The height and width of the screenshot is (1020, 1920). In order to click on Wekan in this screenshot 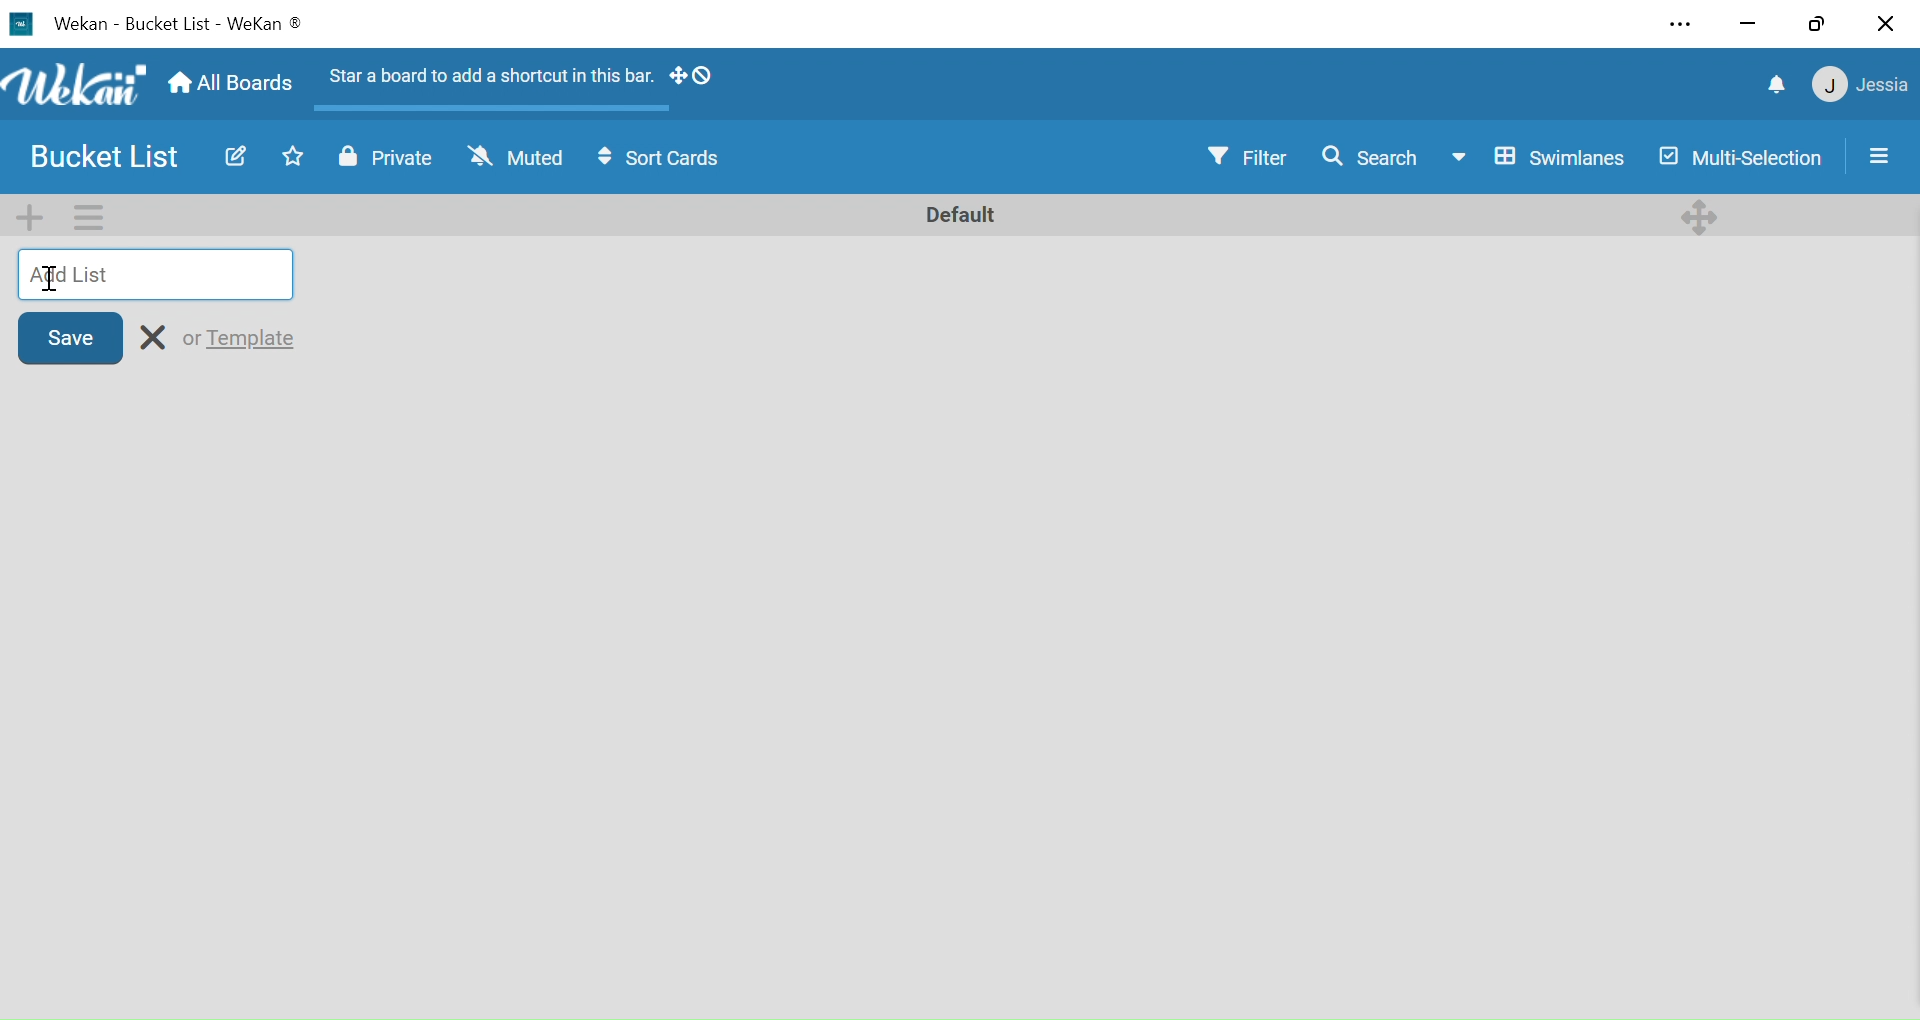, I will do `click(266, 26)`.